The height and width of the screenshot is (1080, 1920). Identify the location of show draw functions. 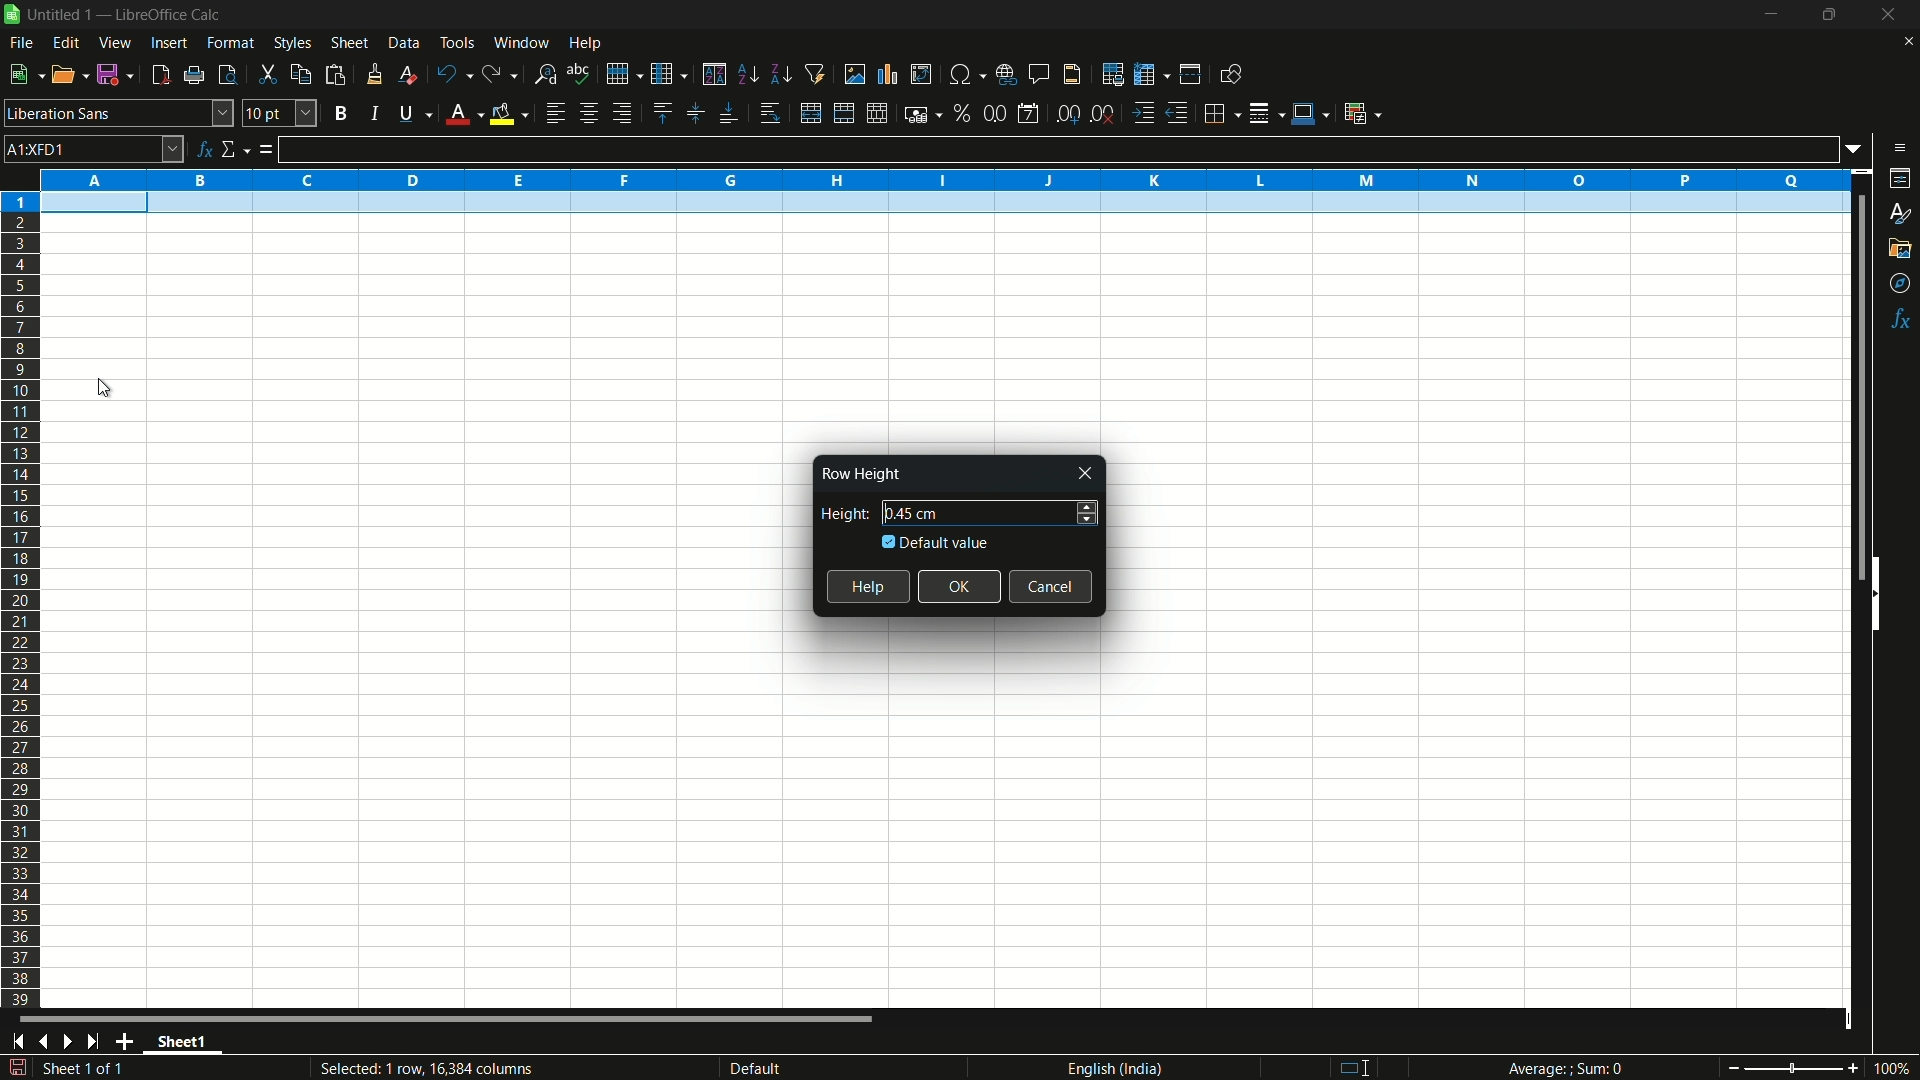
(1229, 74).